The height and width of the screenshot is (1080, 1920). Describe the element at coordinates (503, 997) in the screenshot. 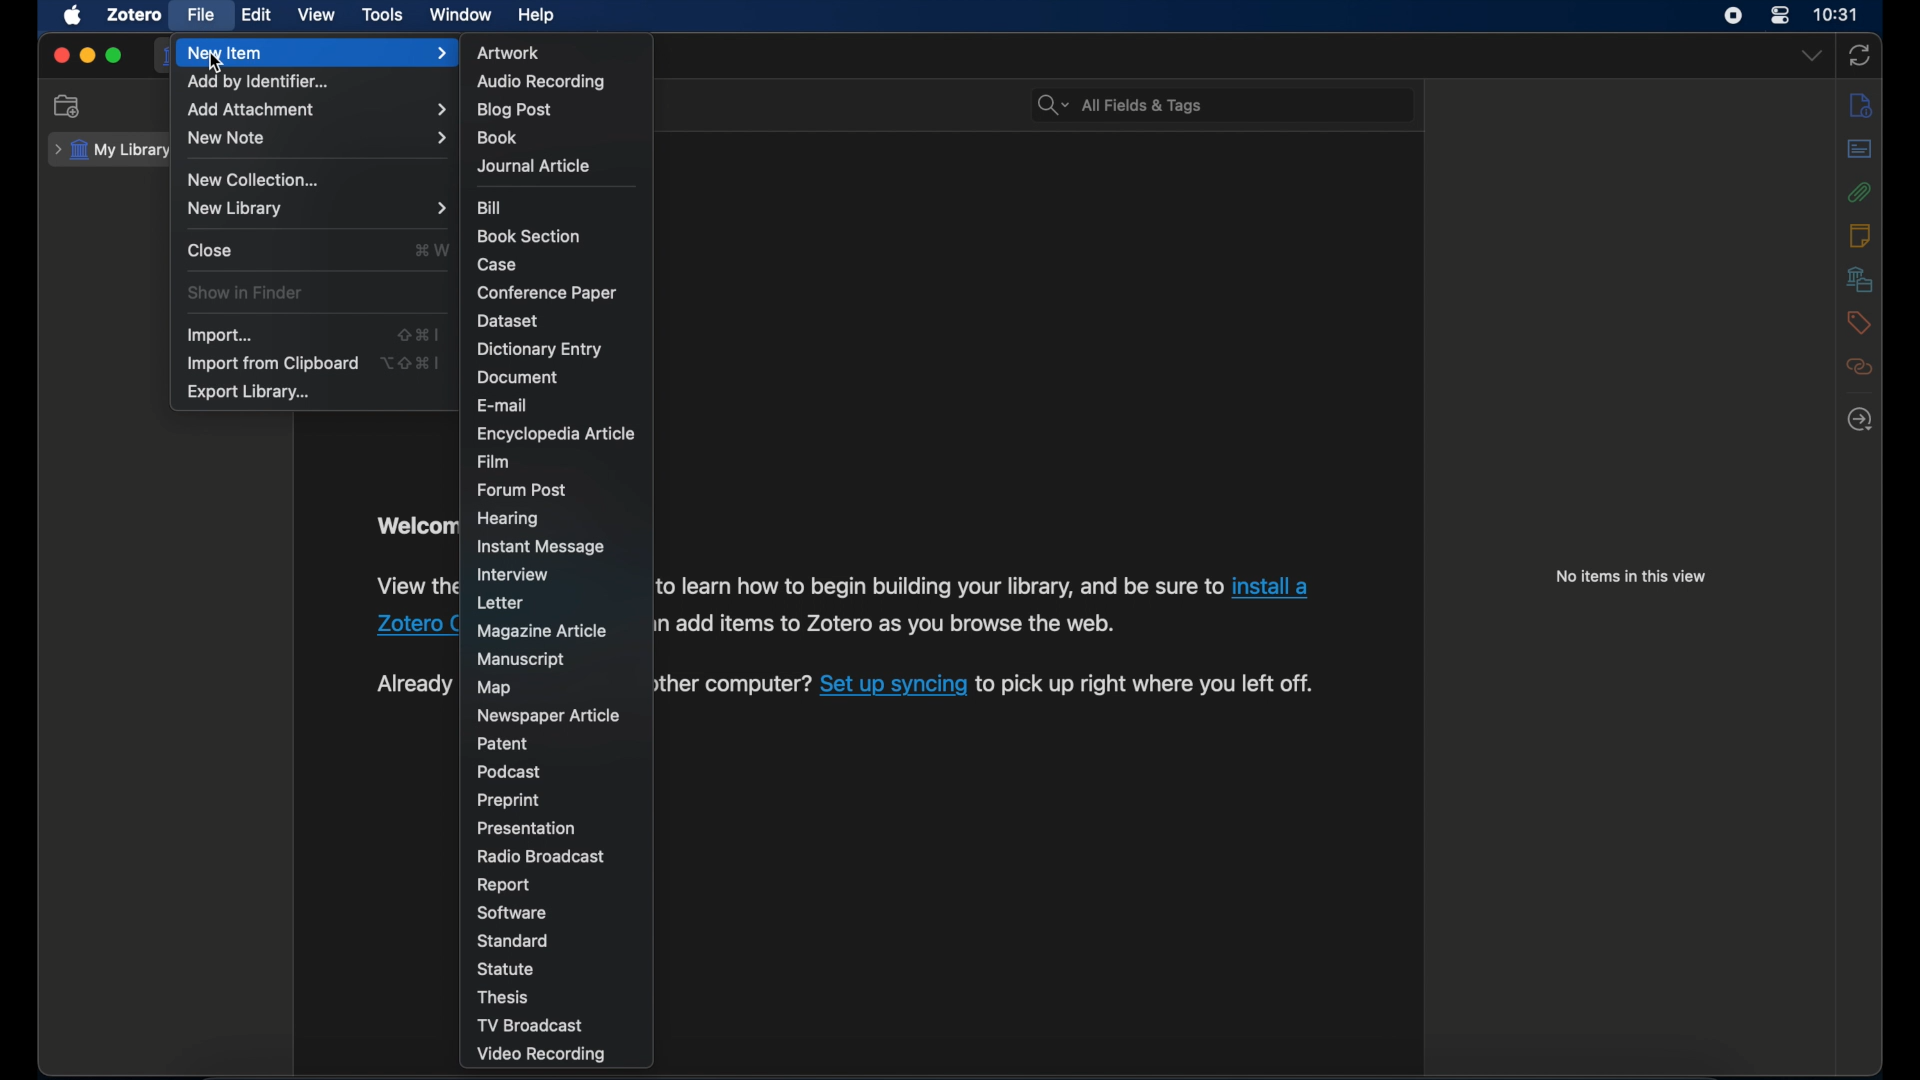

I see `thesis` at that location.